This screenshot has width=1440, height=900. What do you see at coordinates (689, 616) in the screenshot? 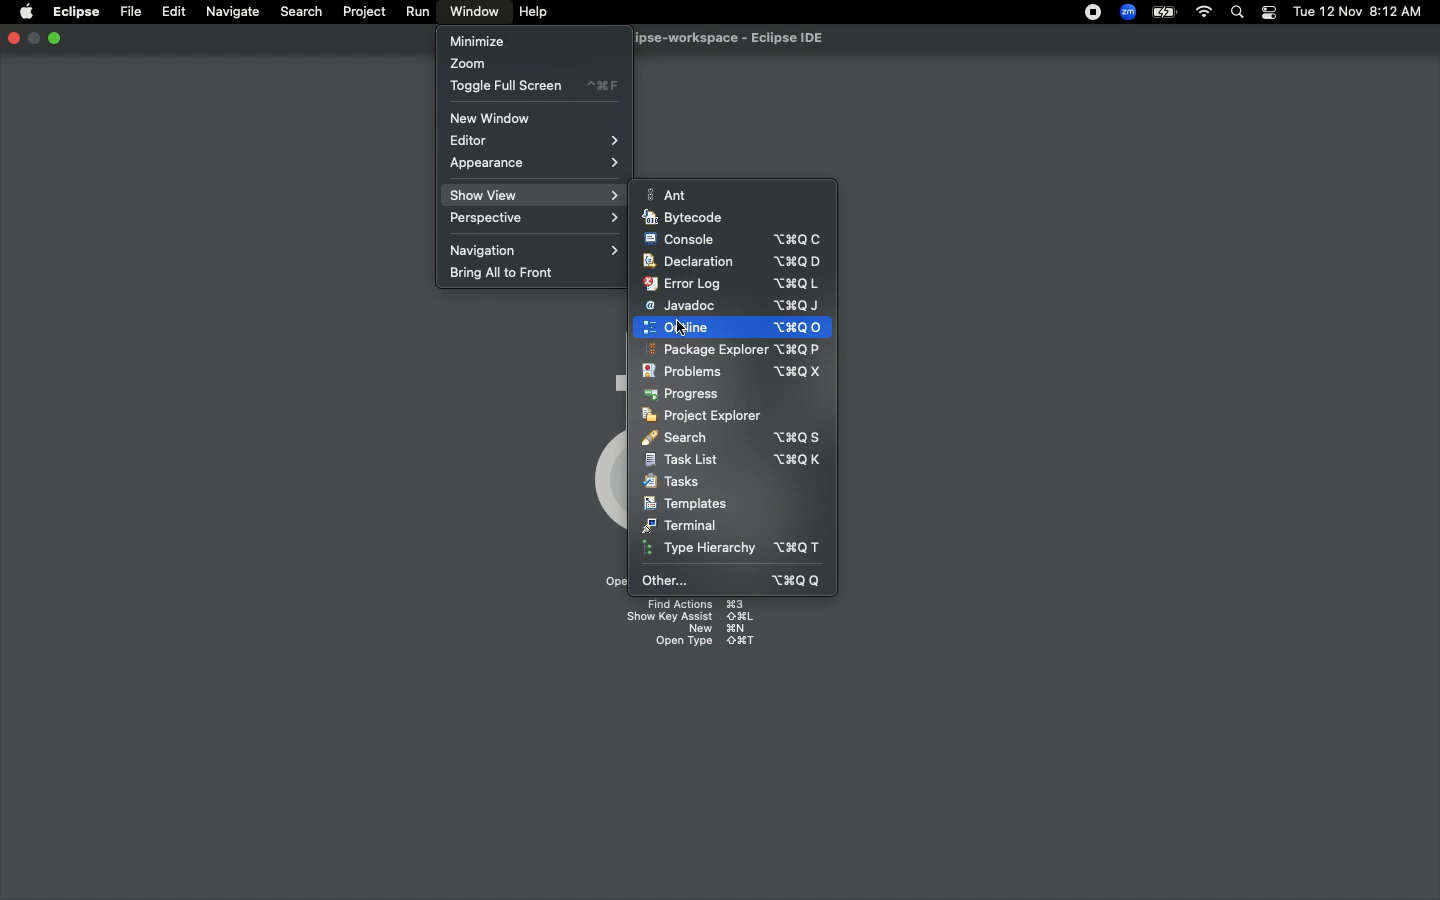
I see `Show key assist` at bounding box center [689, 616].